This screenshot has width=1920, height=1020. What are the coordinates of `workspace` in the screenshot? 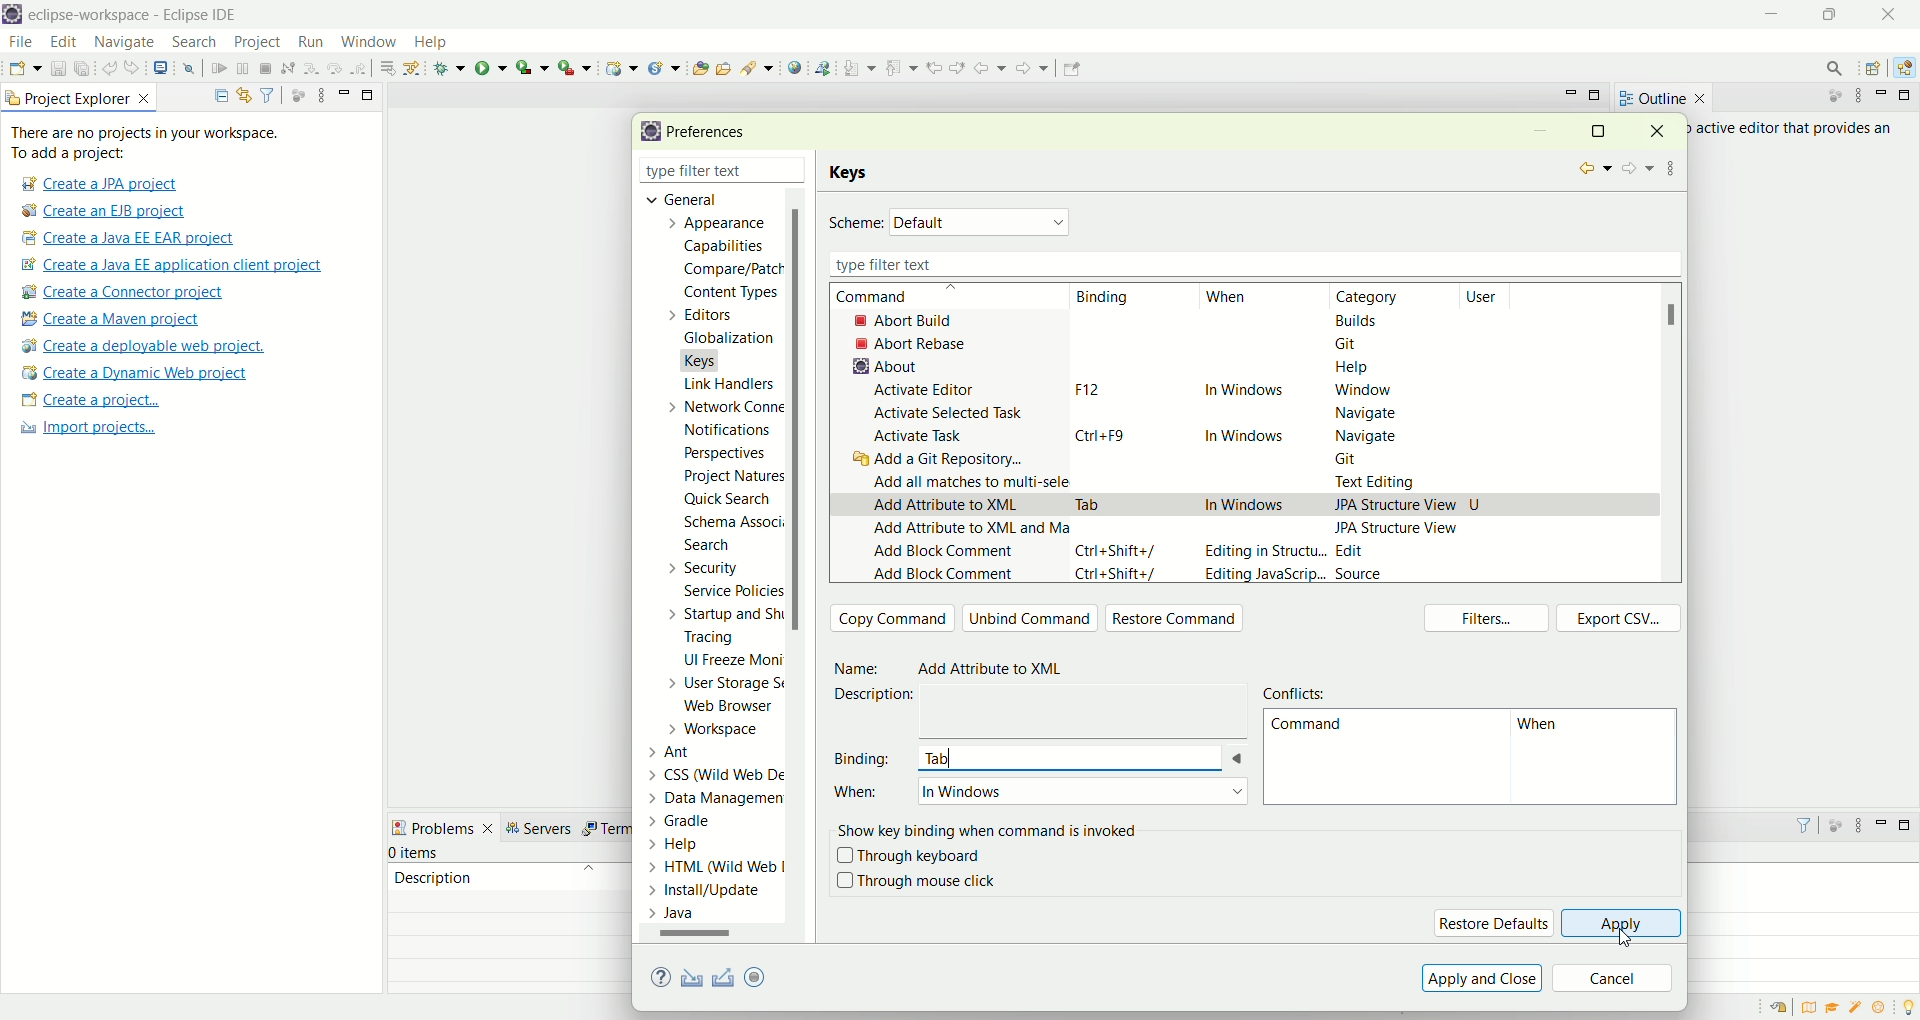 It's located at (719, 729).